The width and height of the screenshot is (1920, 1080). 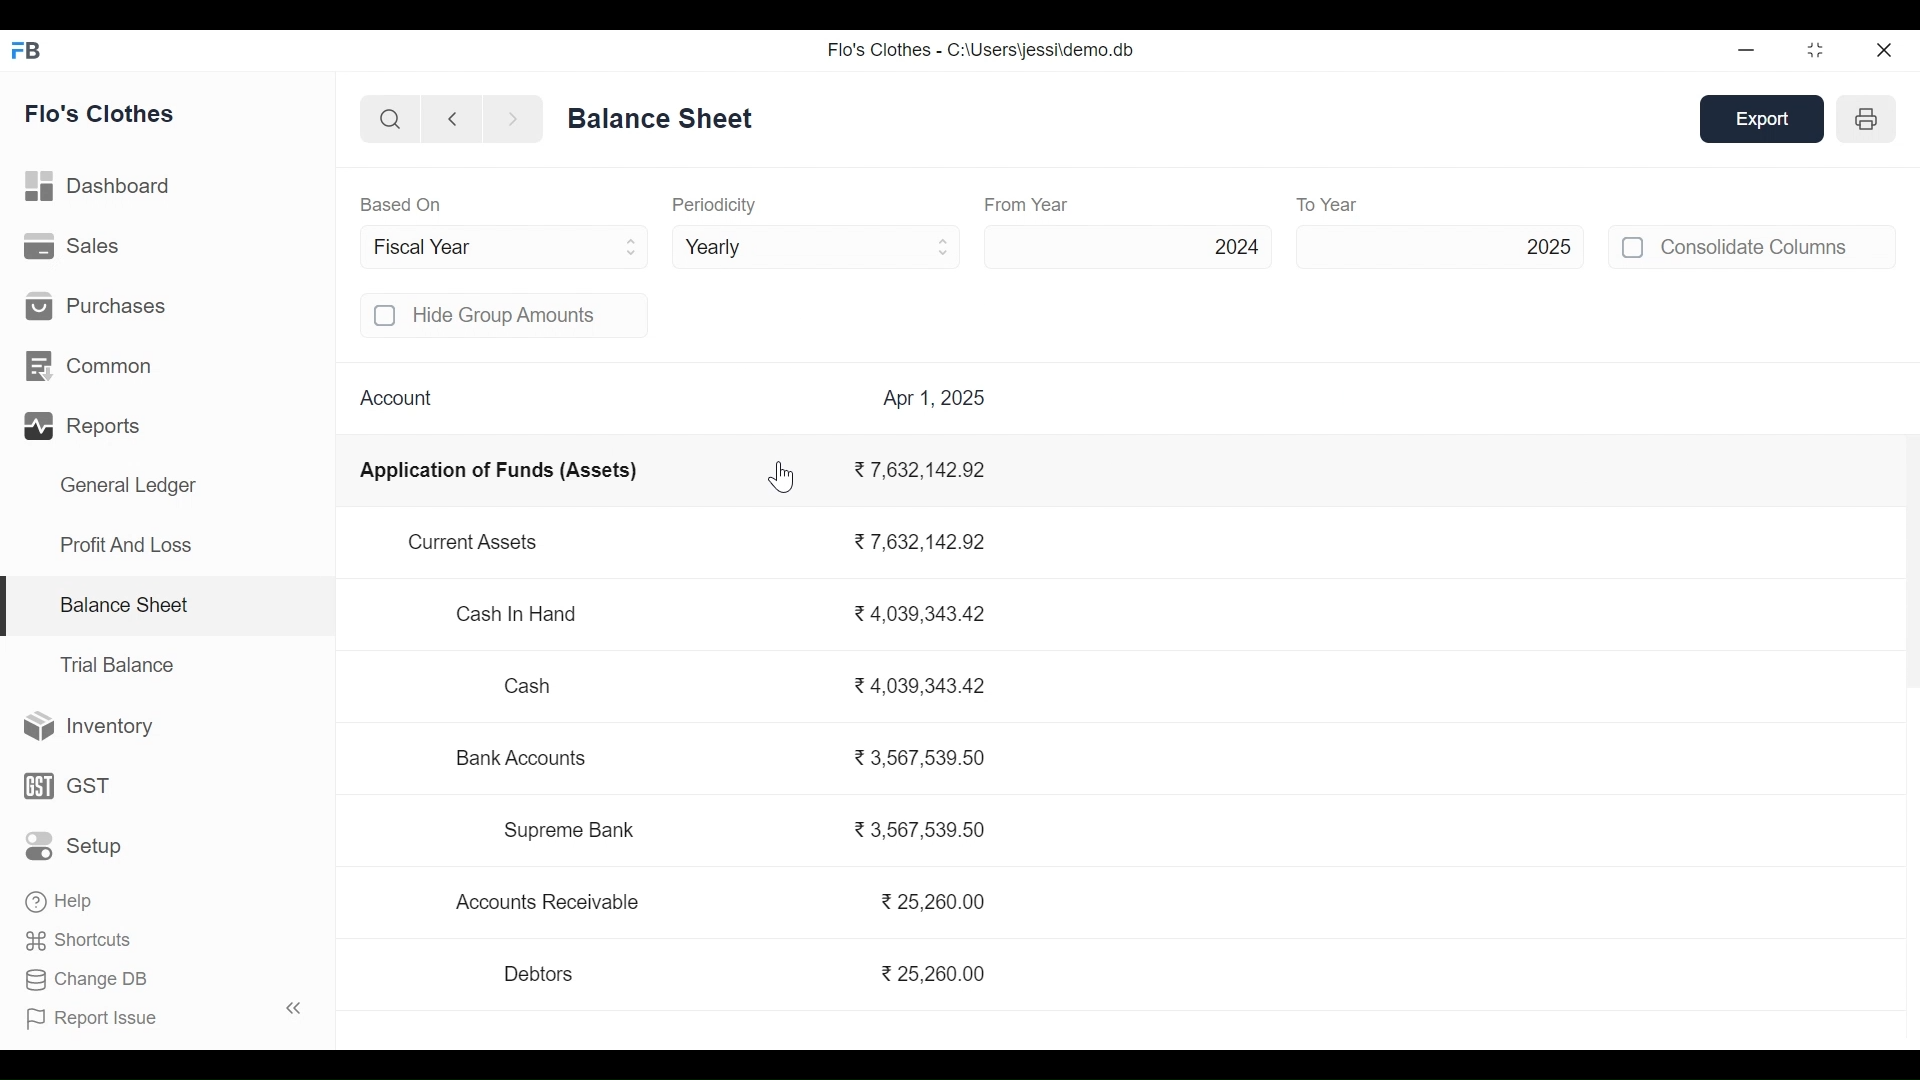 I want to click on Flo's Clothes, so click(x=102, y=116).